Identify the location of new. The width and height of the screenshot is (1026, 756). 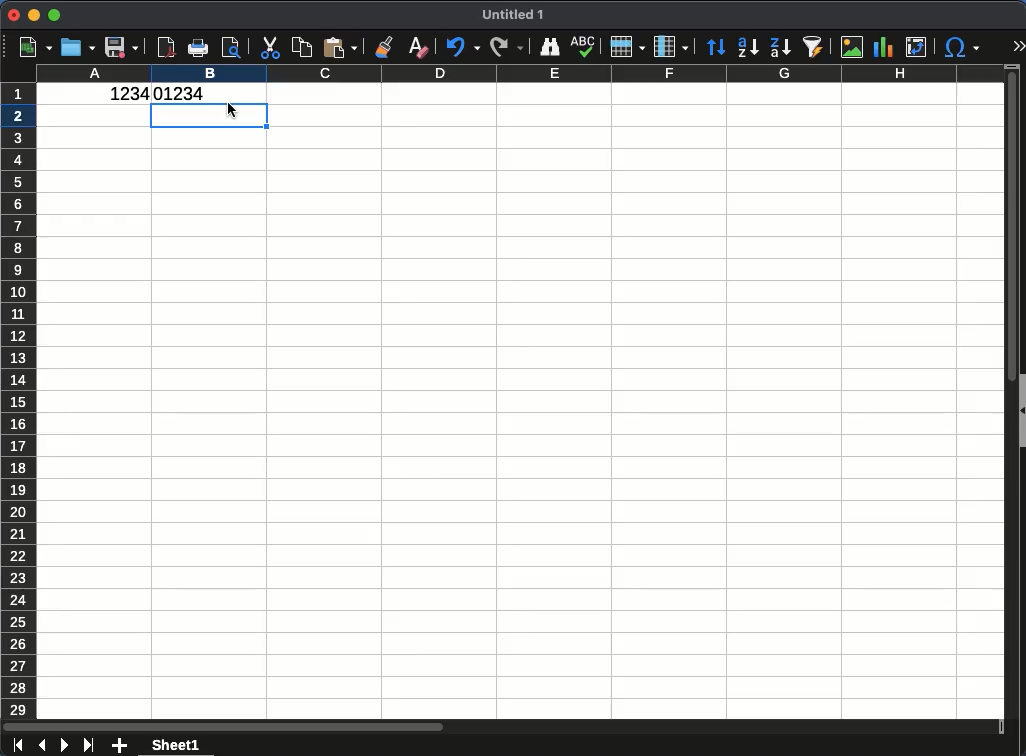
(34, 48).